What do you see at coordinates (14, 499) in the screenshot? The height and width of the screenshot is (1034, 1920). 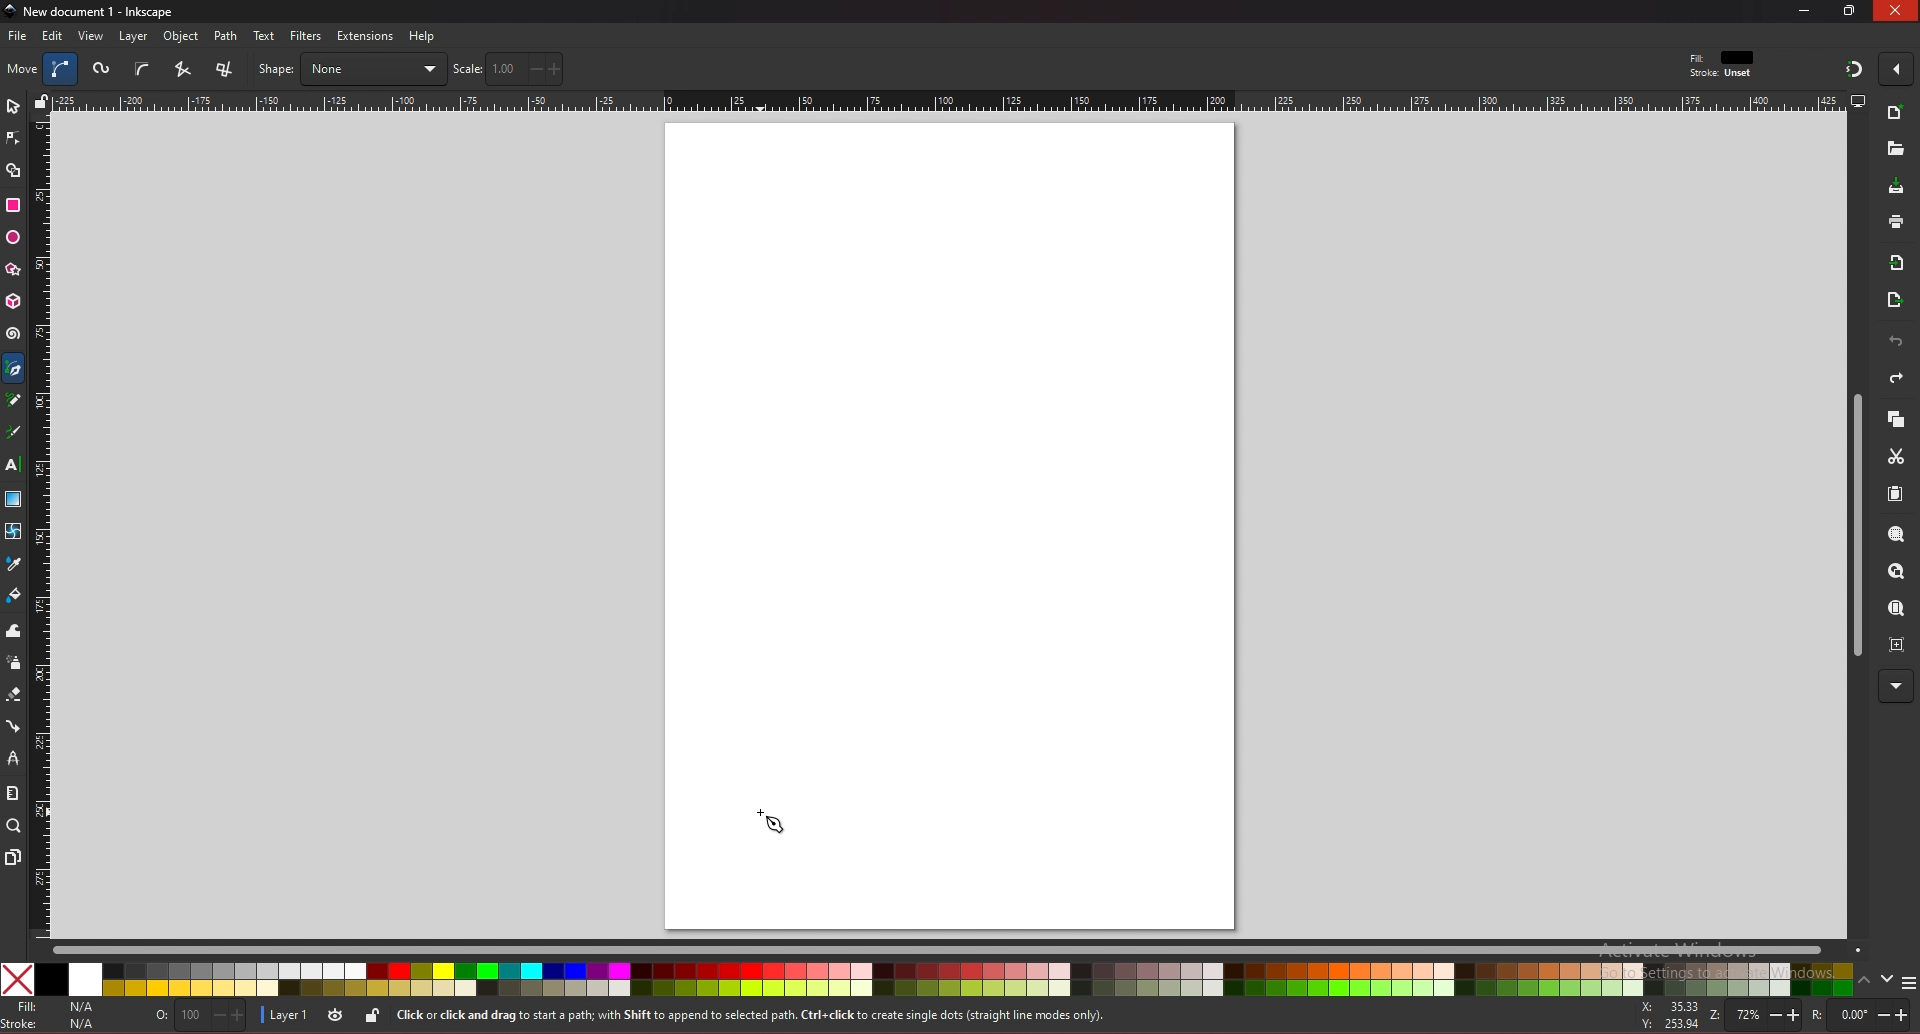 I see `gradient` at bounding box center [14, 499].